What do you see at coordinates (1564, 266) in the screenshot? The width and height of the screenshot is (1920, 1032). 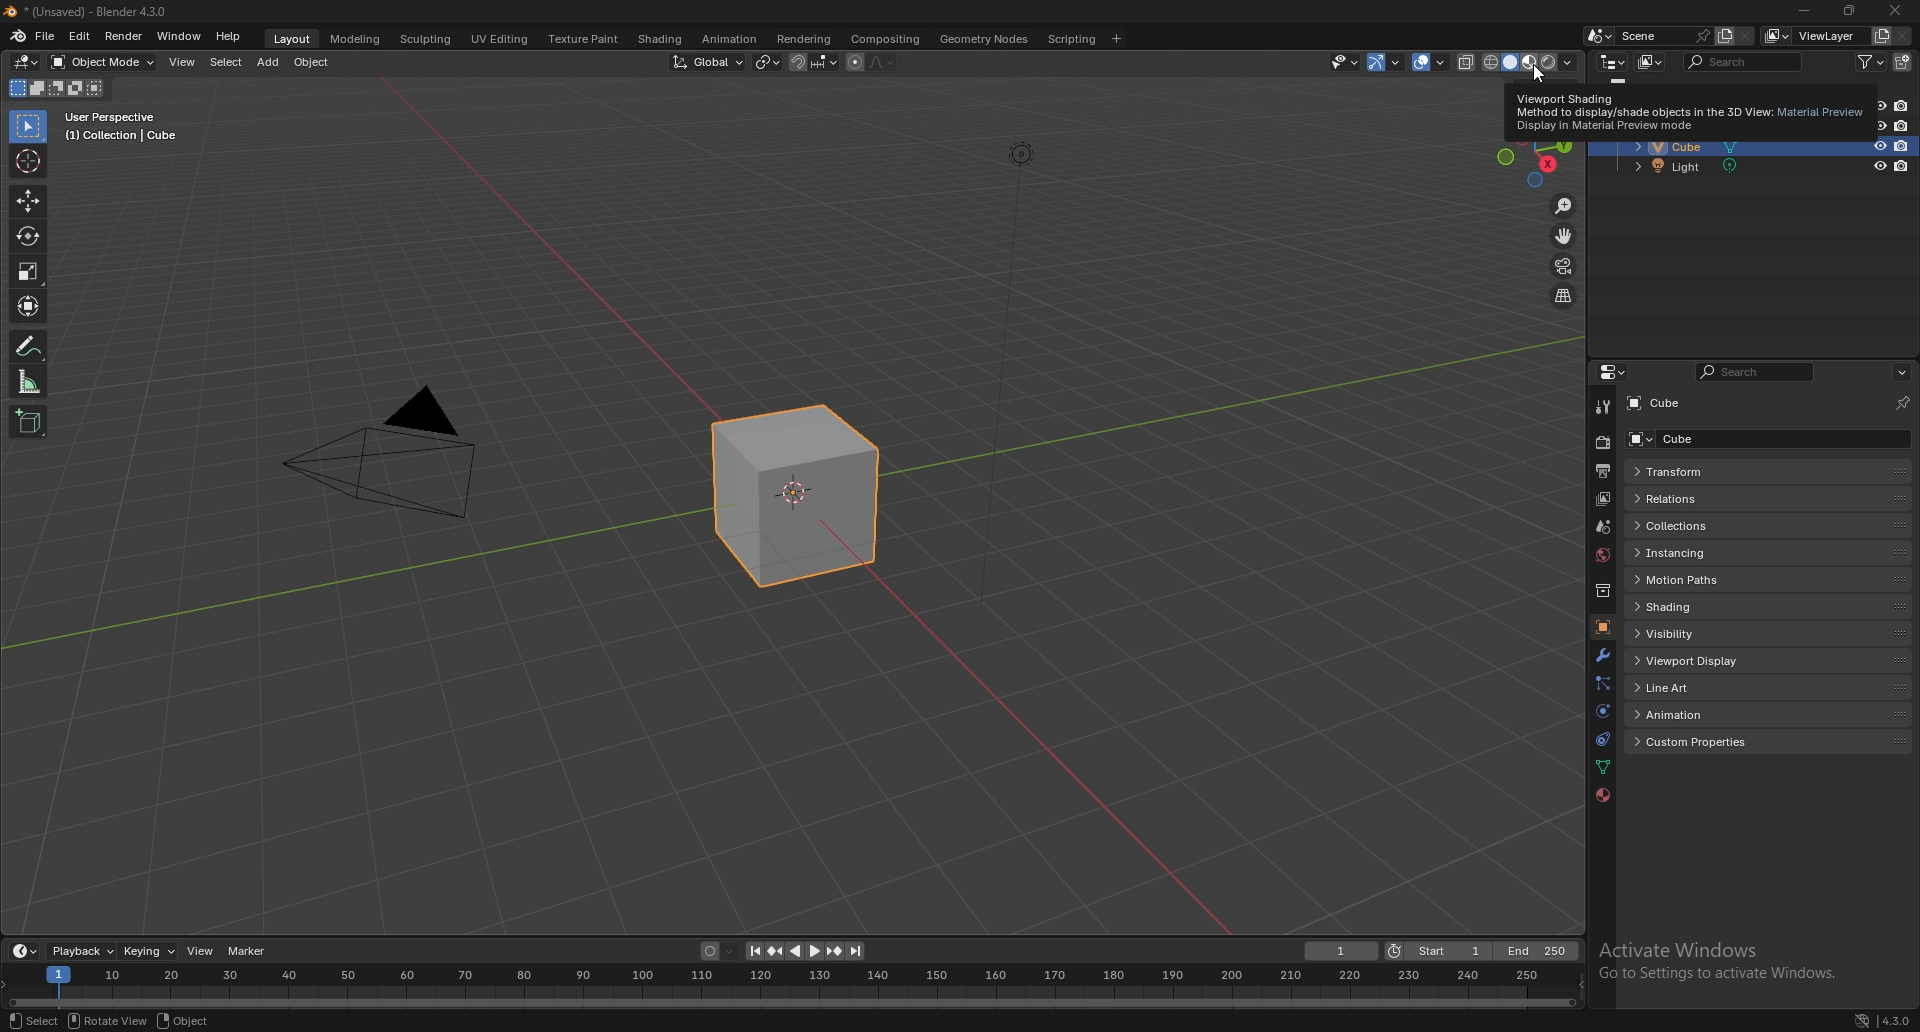 I see `camera view` at bounding box center [1564, 266].